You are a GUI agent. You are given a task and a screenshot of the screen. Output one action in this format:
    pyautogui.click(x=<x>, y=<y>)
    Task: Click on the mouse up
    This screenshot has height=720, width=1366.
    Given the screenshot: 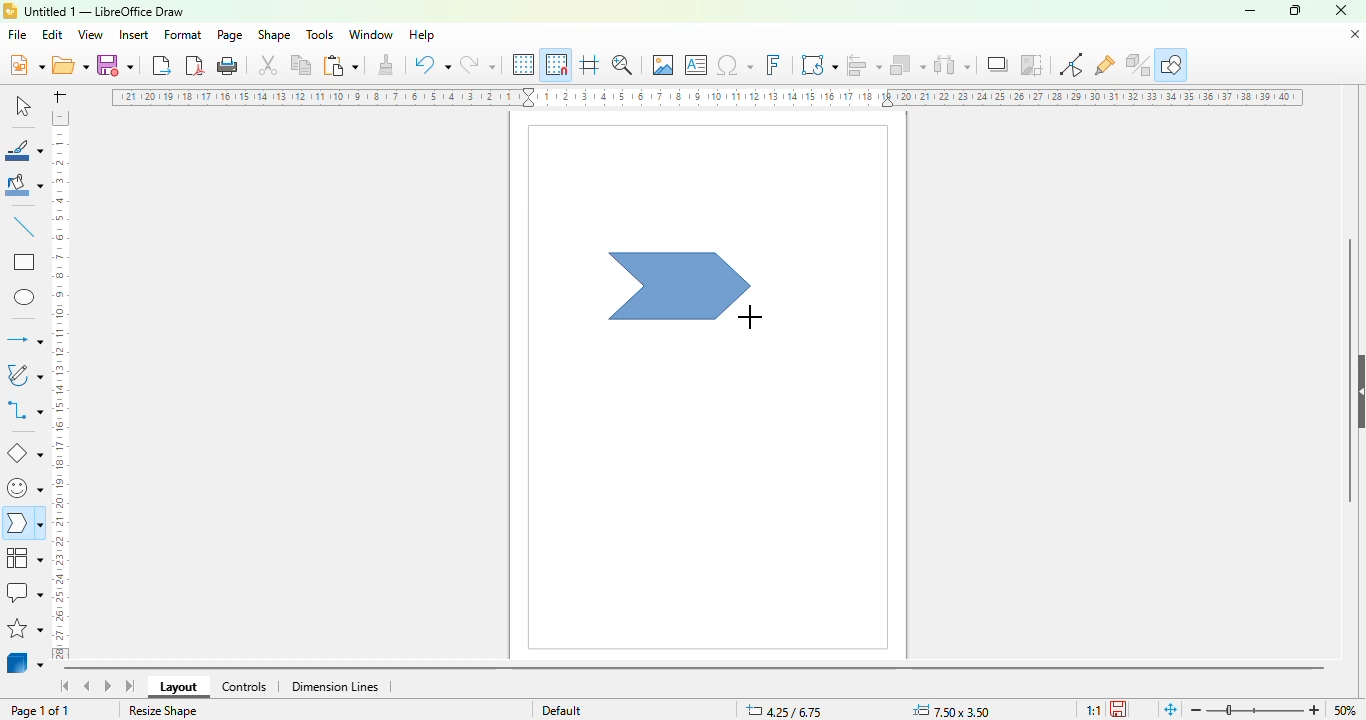 What is the action you would take?
    pyautogui.click(x=750, y=316)
    